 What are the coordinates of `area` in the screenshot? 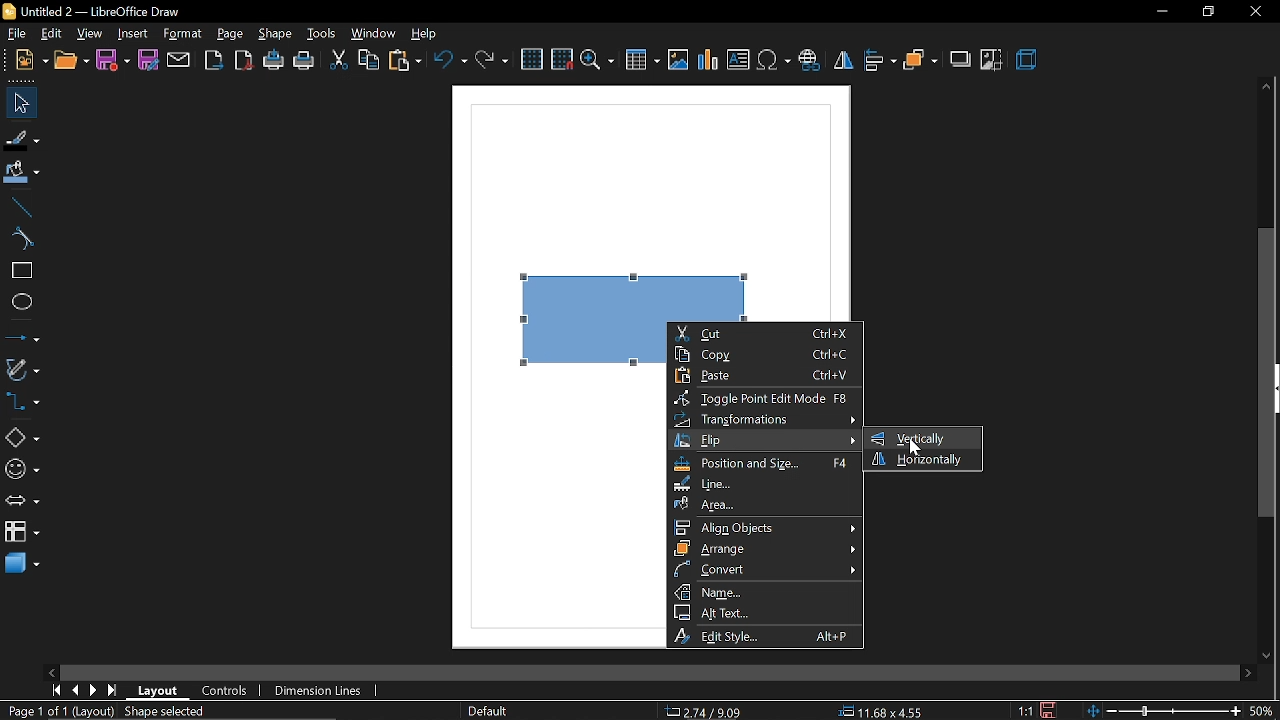 It's located at (764, 505).